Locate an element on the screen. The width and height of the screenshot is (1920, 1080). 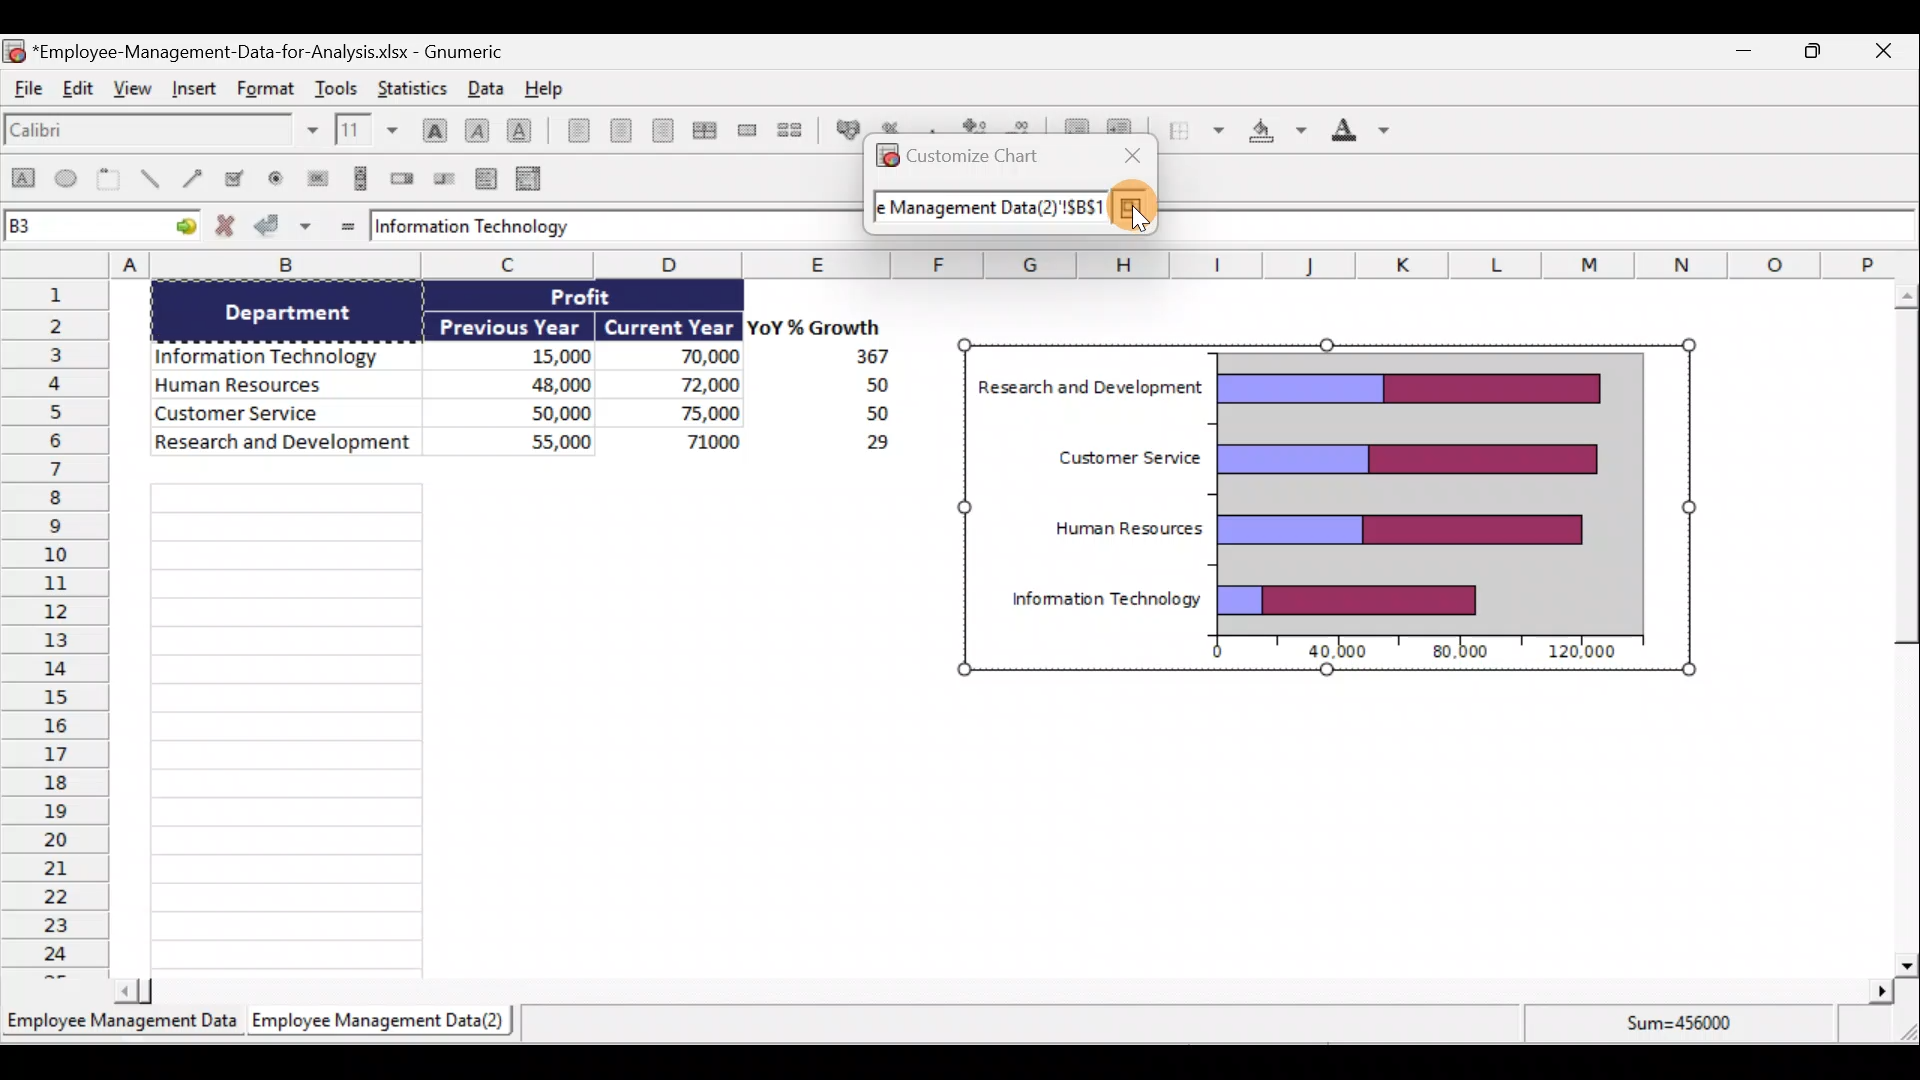
Minimize is located at coordinates (1743, 51).